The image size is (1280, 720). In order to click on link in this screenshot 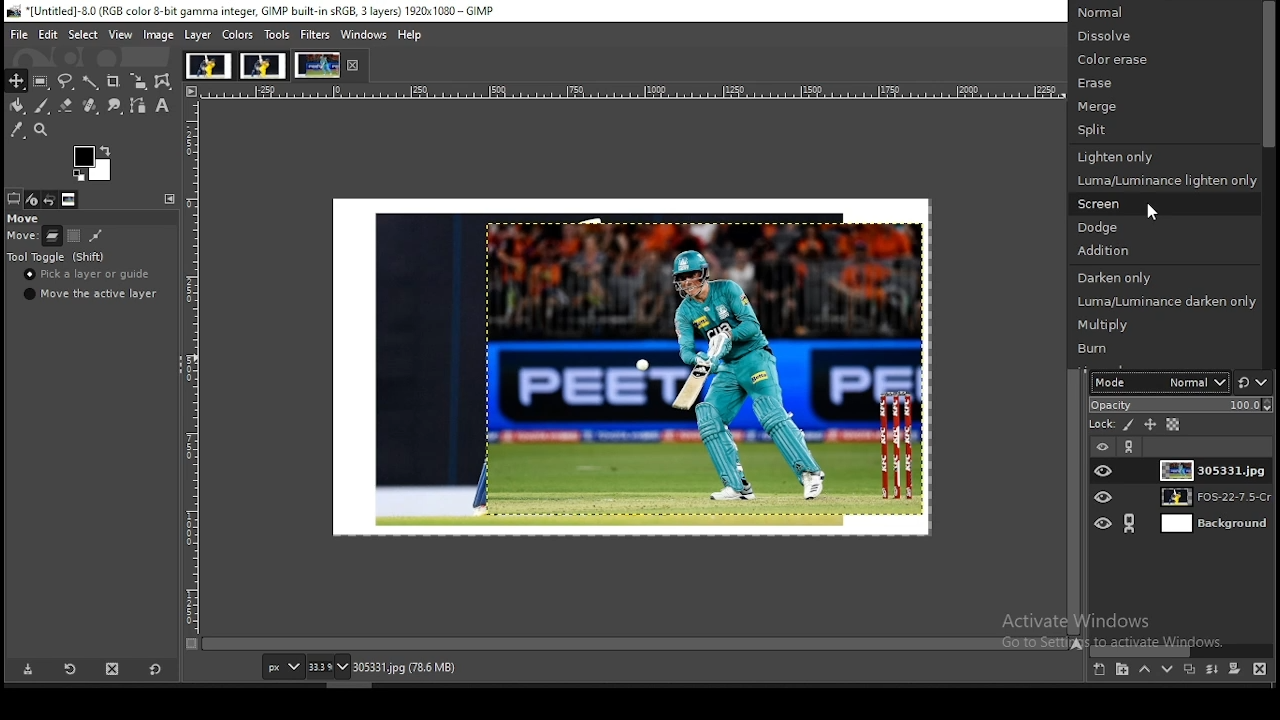, I will do `click(1128, 523)`.